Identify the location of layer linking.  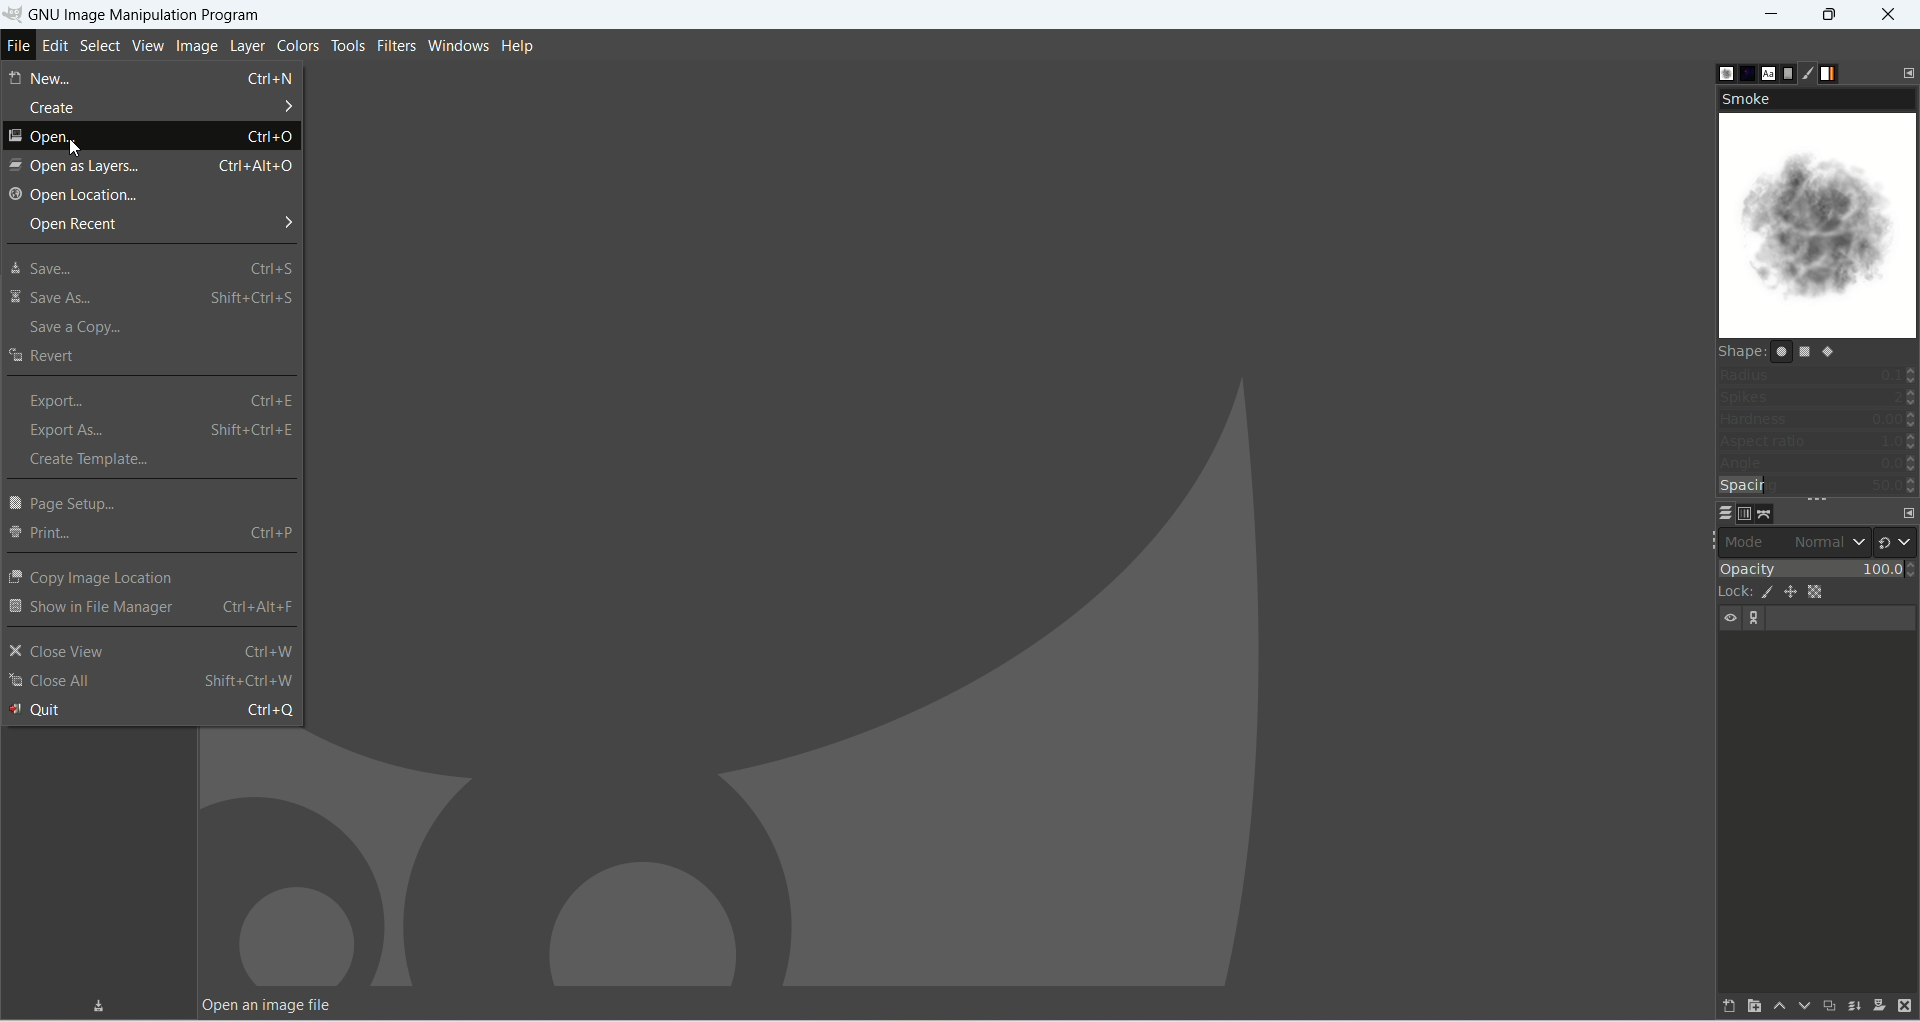
(1759, 619).